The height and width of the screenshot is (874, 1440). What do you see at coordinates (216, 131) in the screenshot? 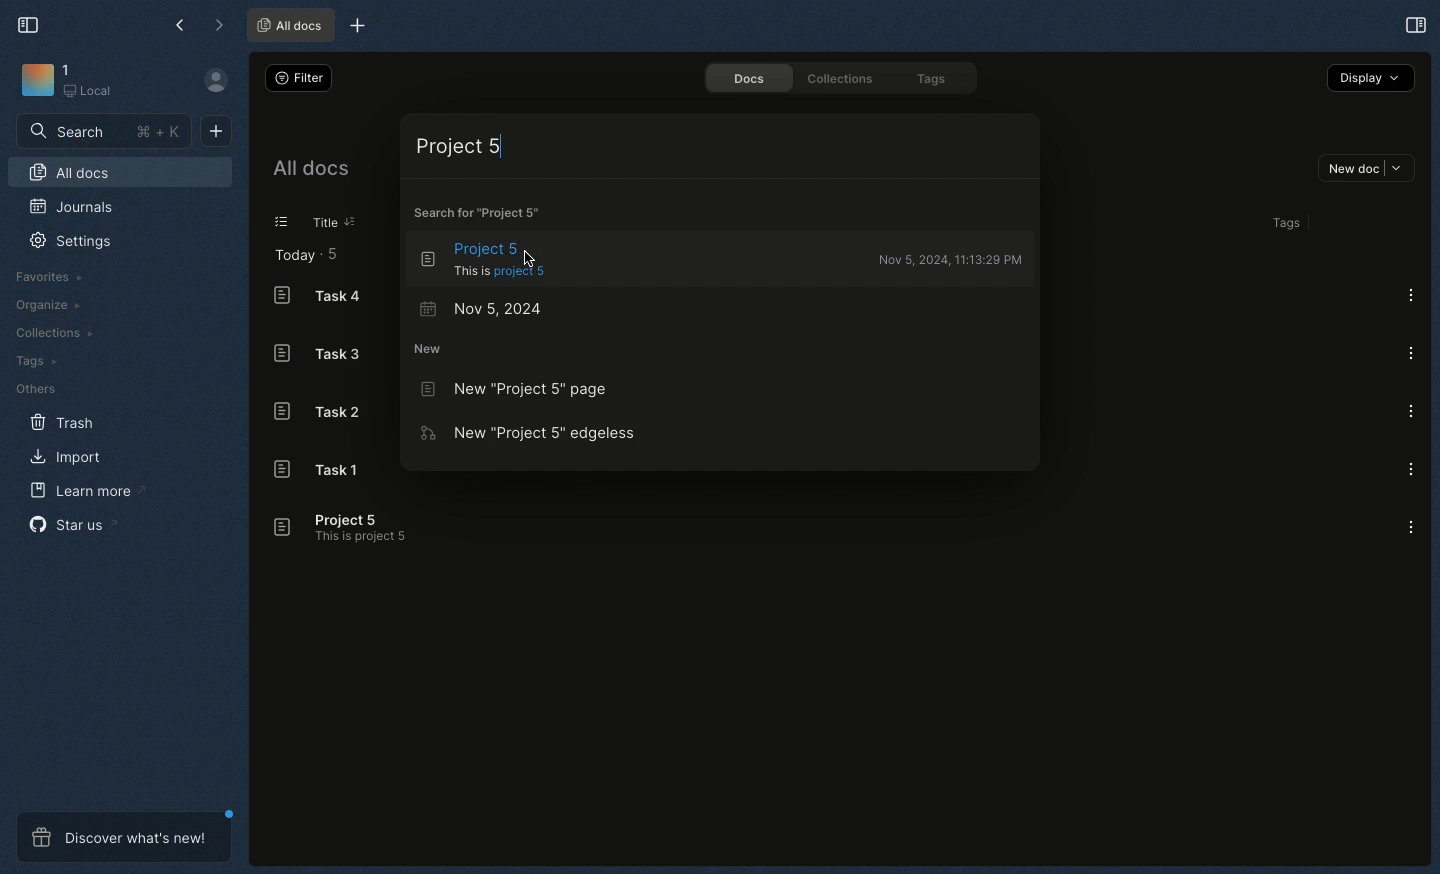
I see `New document` at bounding box center [216, 131].